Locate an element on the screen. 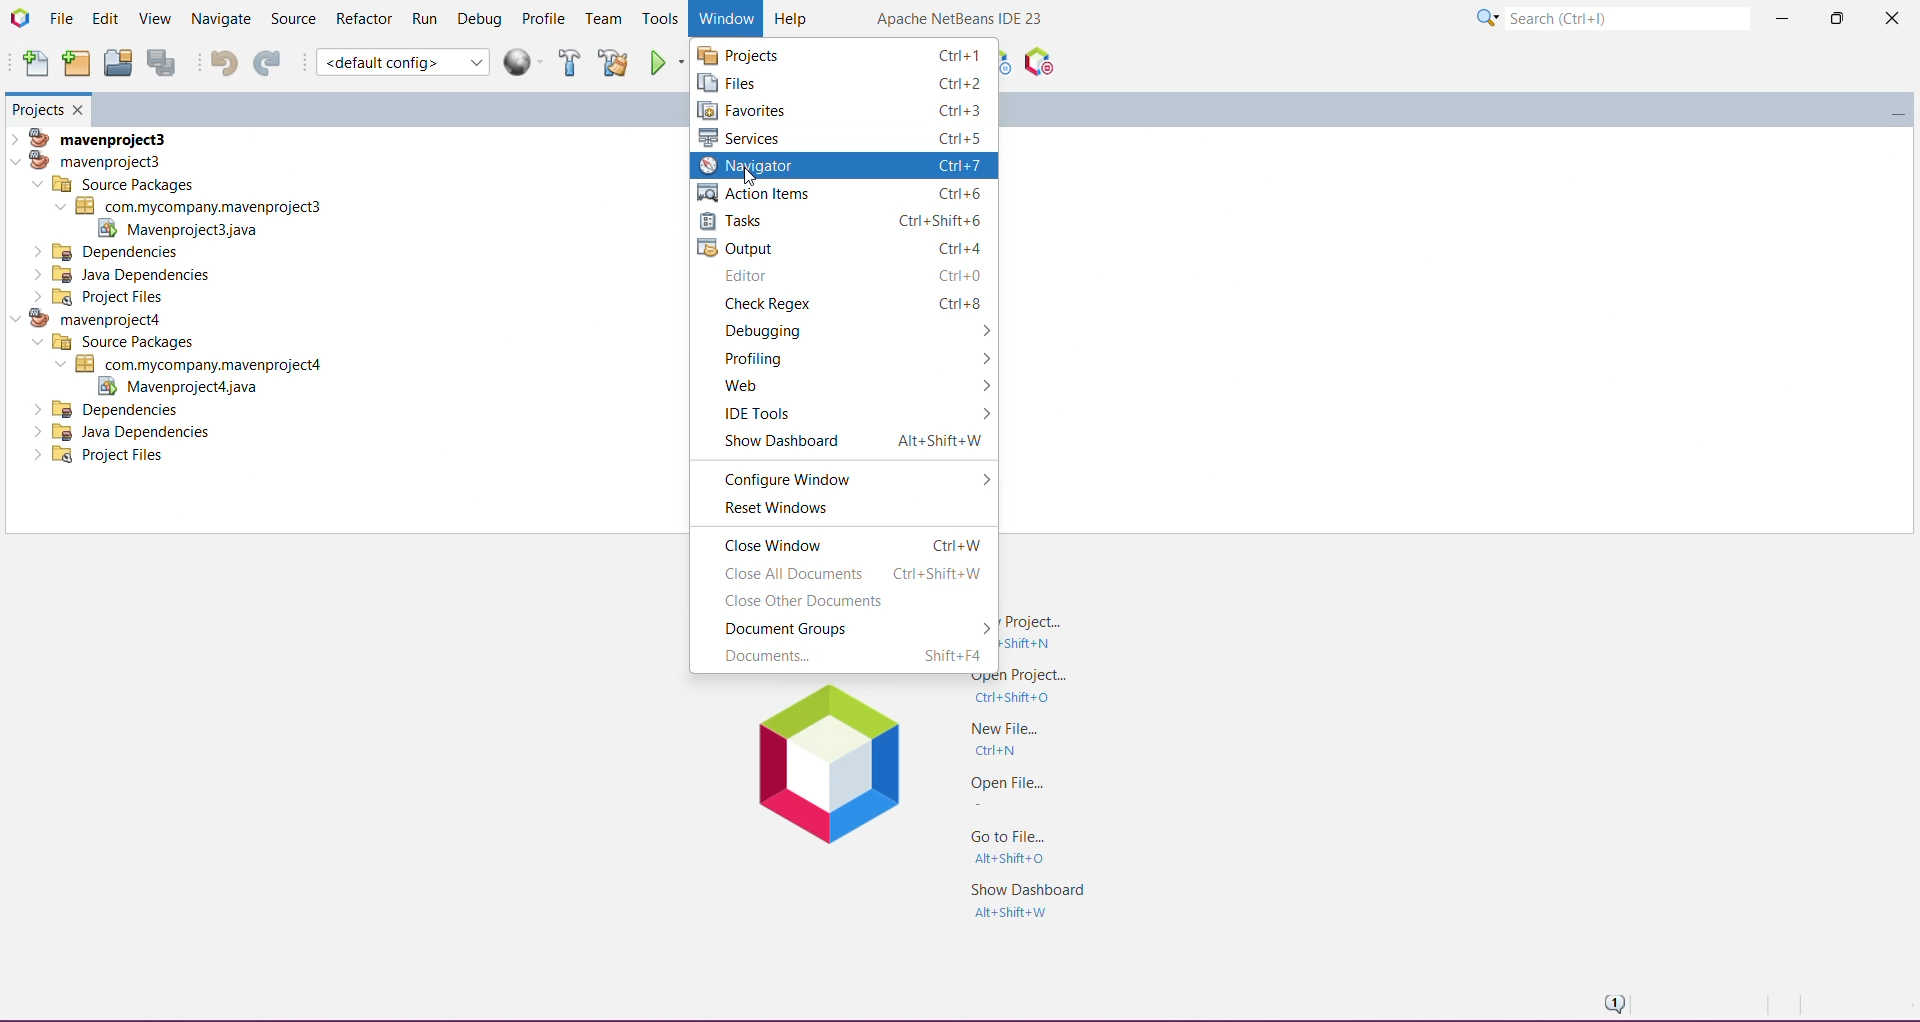 Image resolution: width=1920 pixels, height=1022 pixels. Services is located at coordinates (842, 137).